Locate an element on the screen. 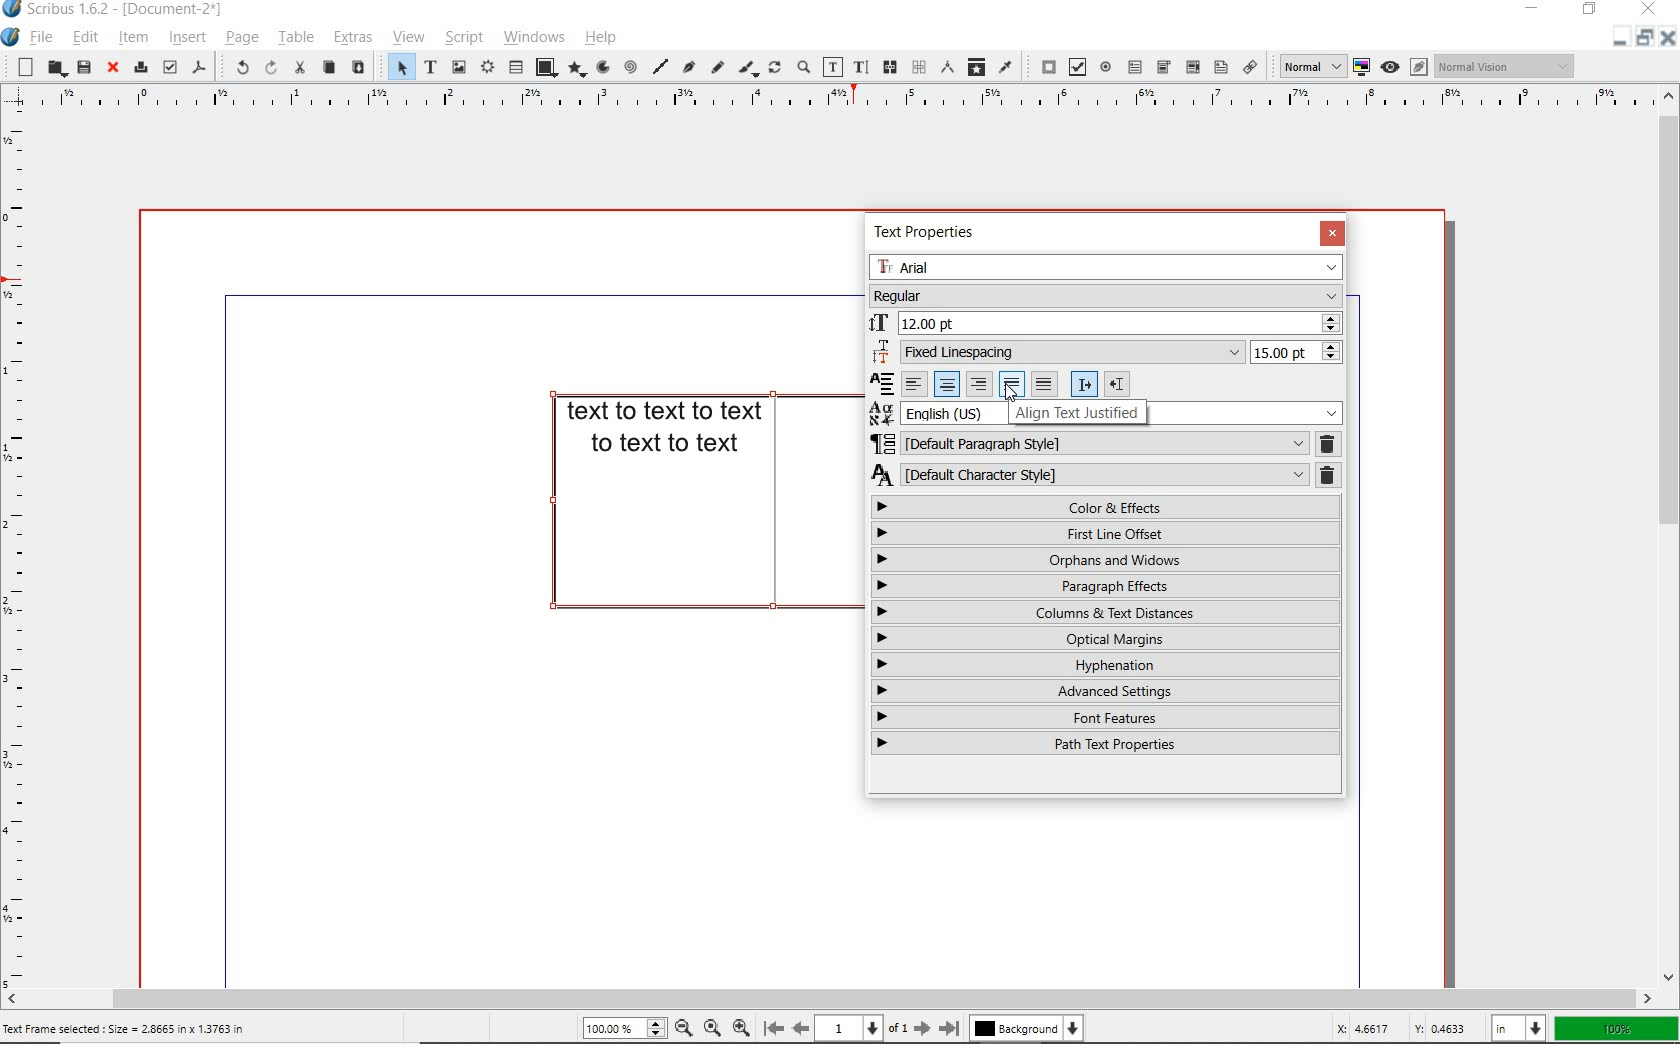 The width and height of the screenshot is (1680, 1044). align right is located at coordinates (979, 383).